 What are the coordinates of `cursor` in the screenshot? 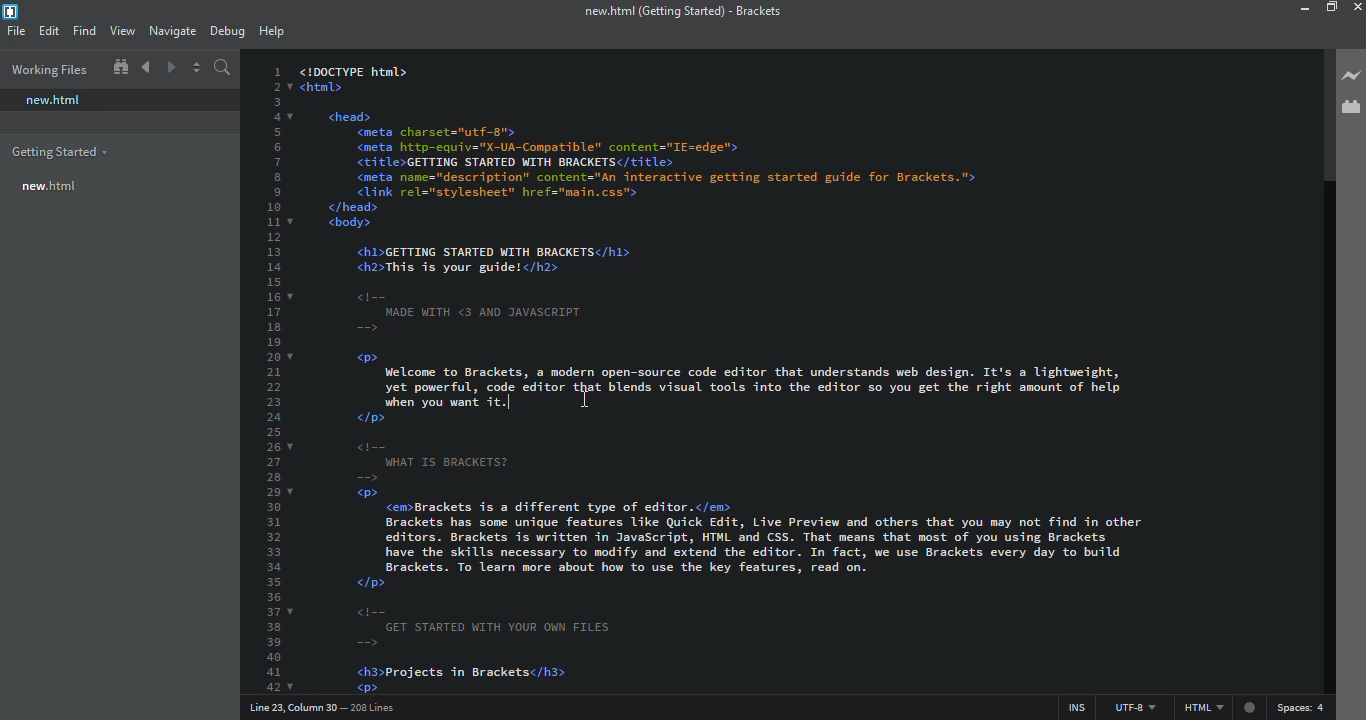 It's located at (579, 394).